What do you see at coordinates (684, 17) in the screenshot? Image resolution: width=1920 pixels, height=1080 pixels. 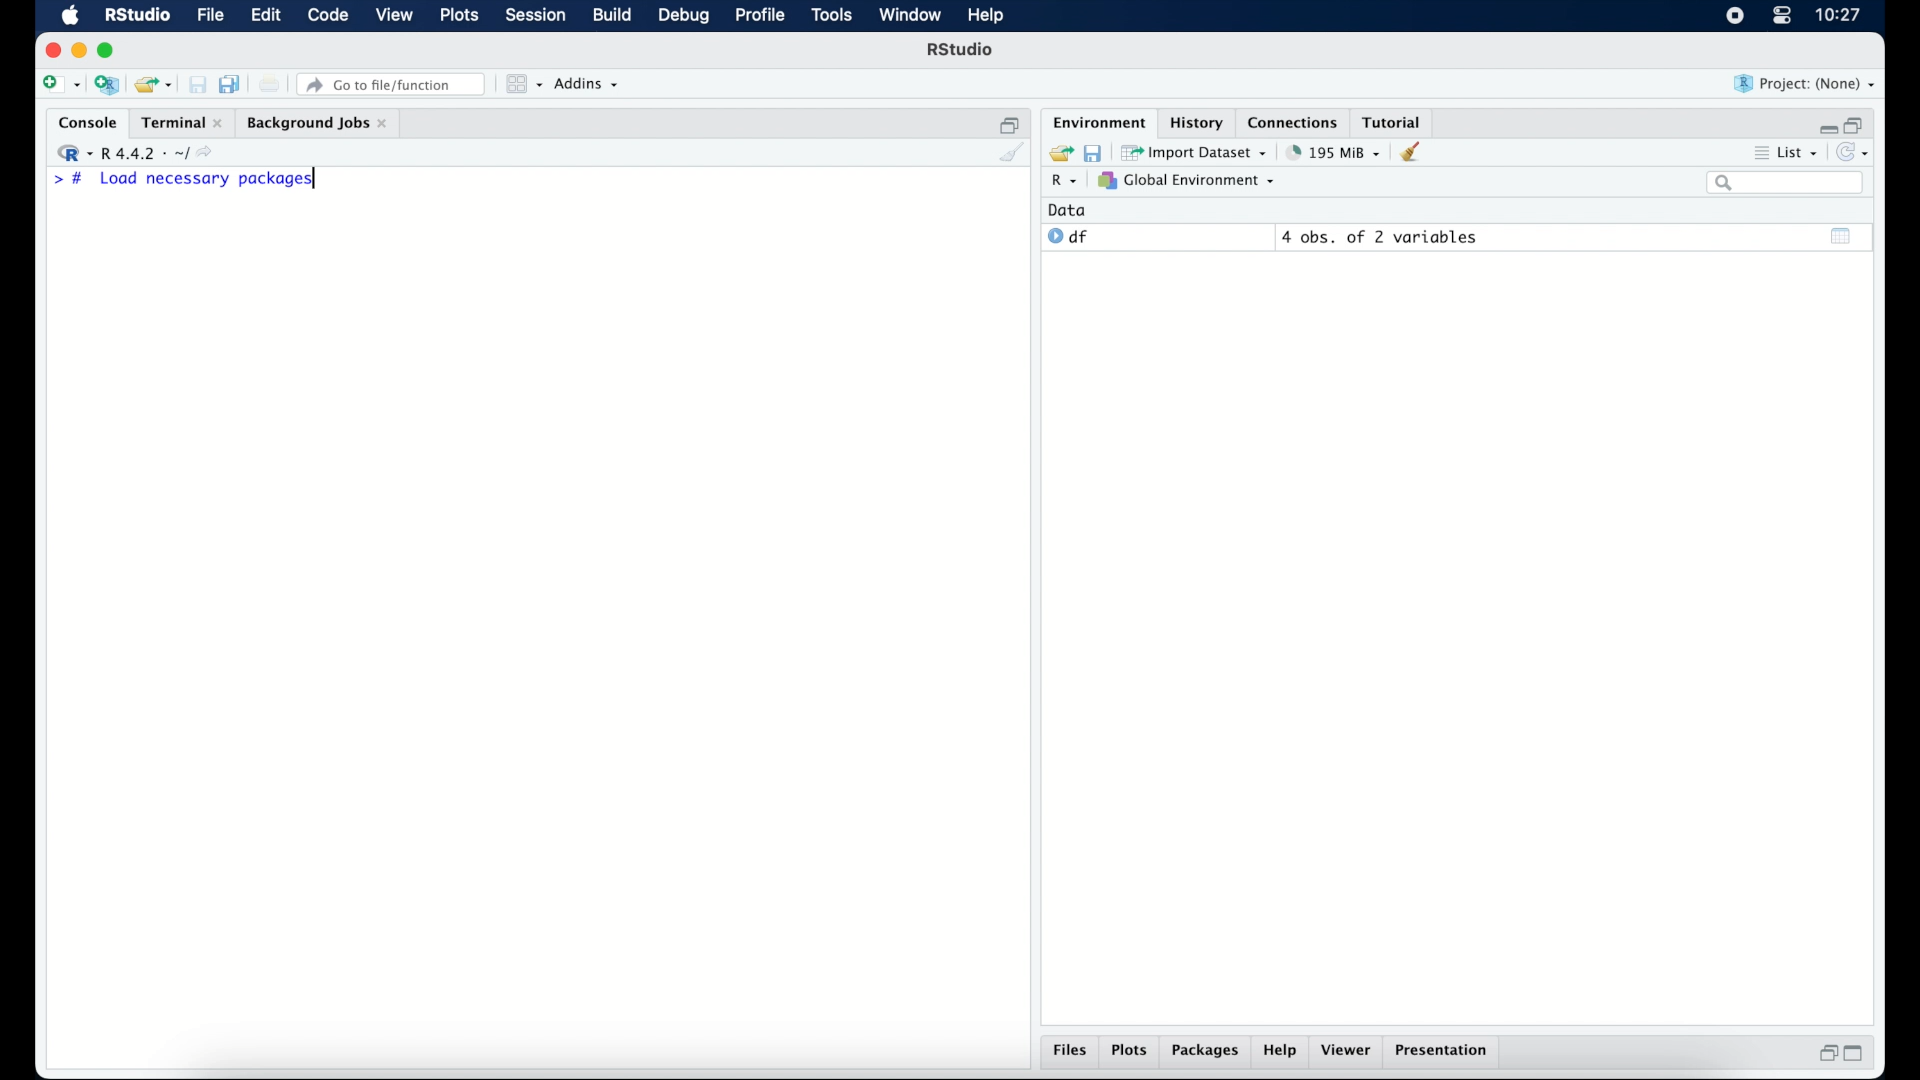 I see `debug` at bounding box center [684, 17].